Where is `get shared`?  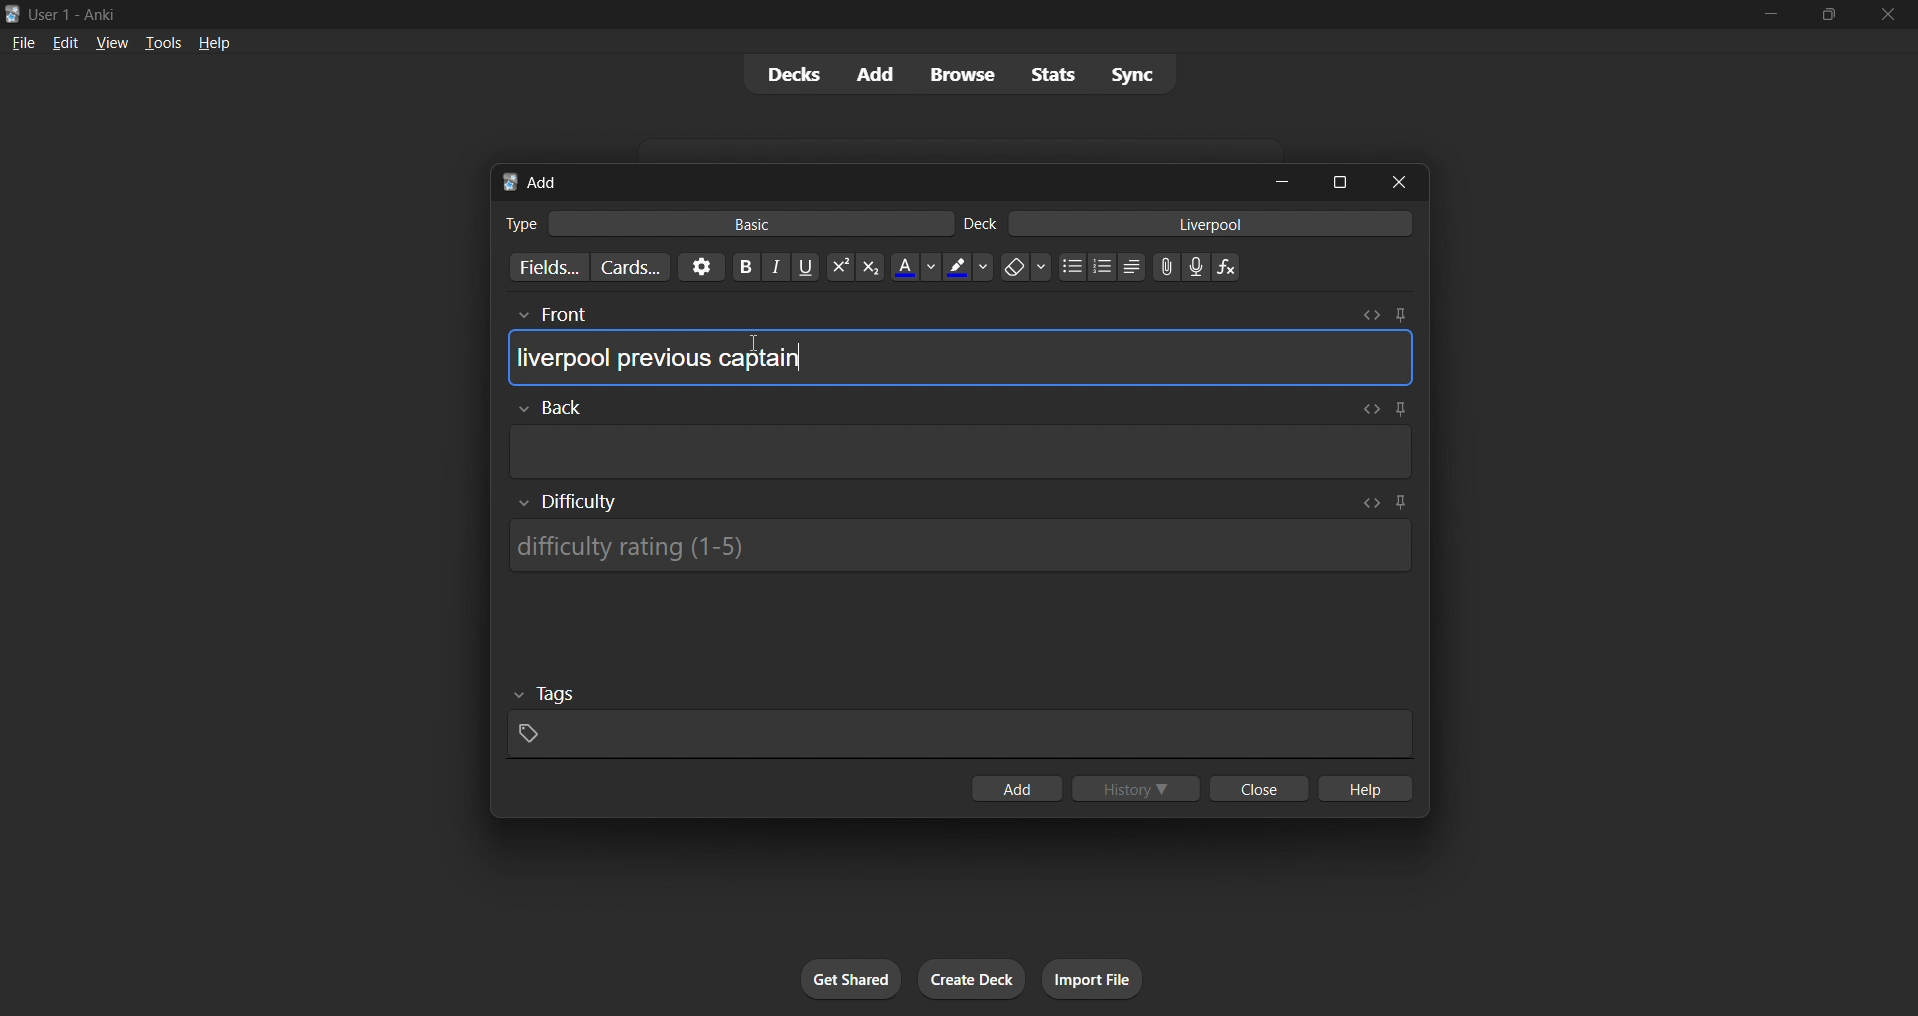 get shared is located at coordinates (853, 980).